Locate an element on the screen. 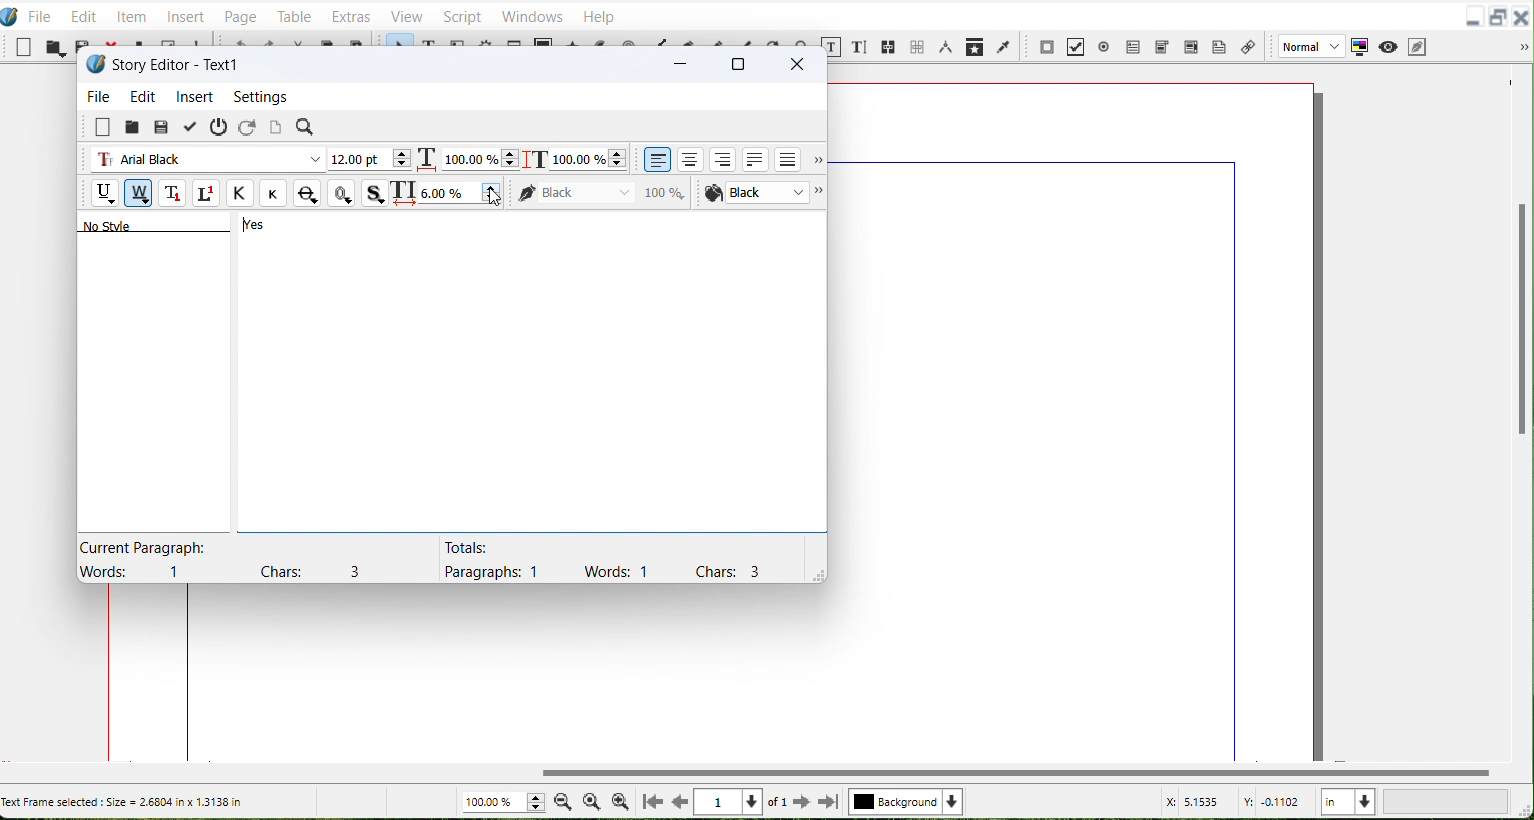 The height and width of the screenshot is (820, 1534). Update text frame is located at coordinates (190, 127).